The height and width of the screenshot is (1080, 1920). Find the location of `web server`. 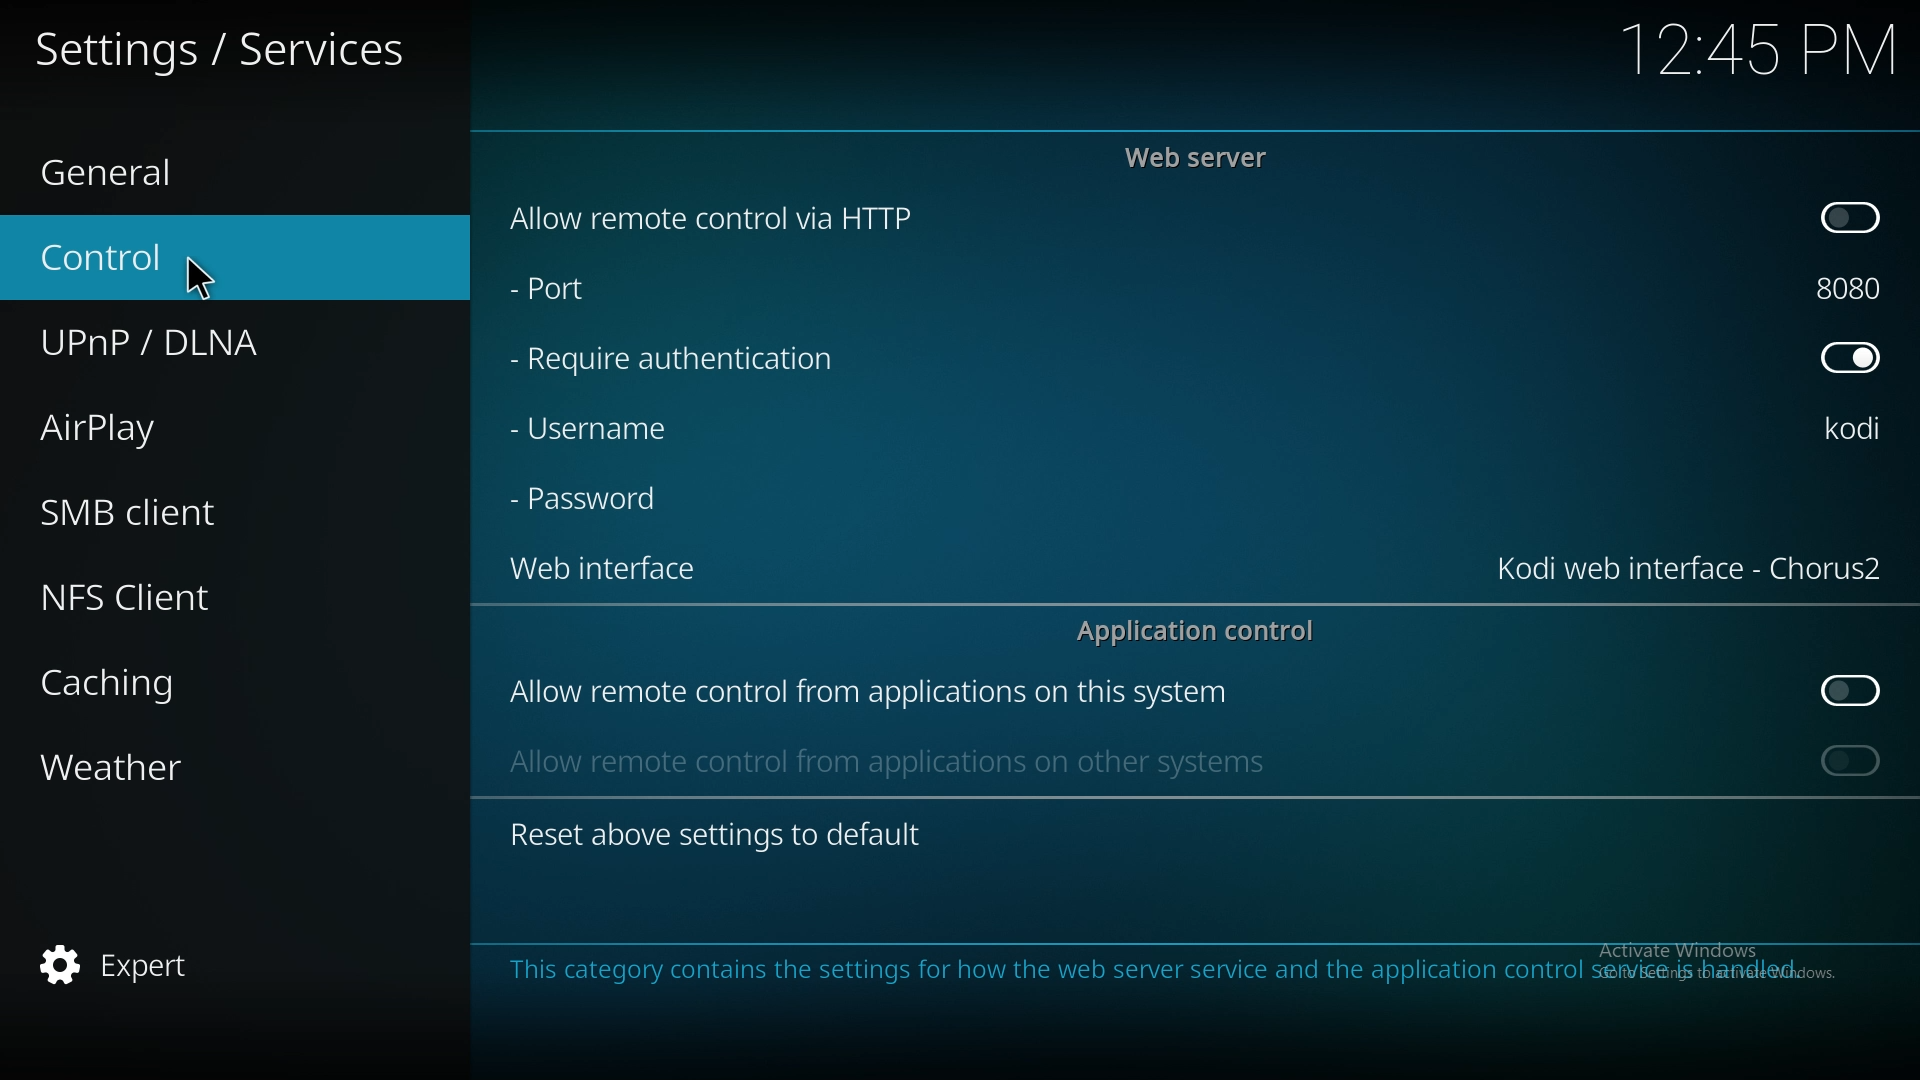

web server is located at coordinates (1202, 157).